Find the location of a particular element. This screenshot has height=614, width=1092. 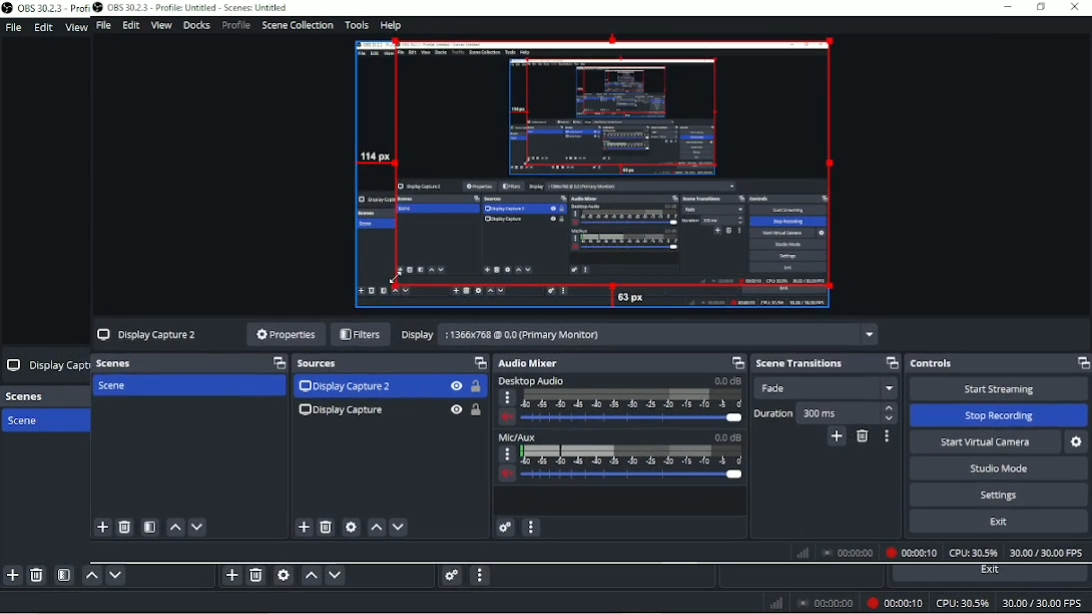

Scene Collection is located at coordinates (299, 25).